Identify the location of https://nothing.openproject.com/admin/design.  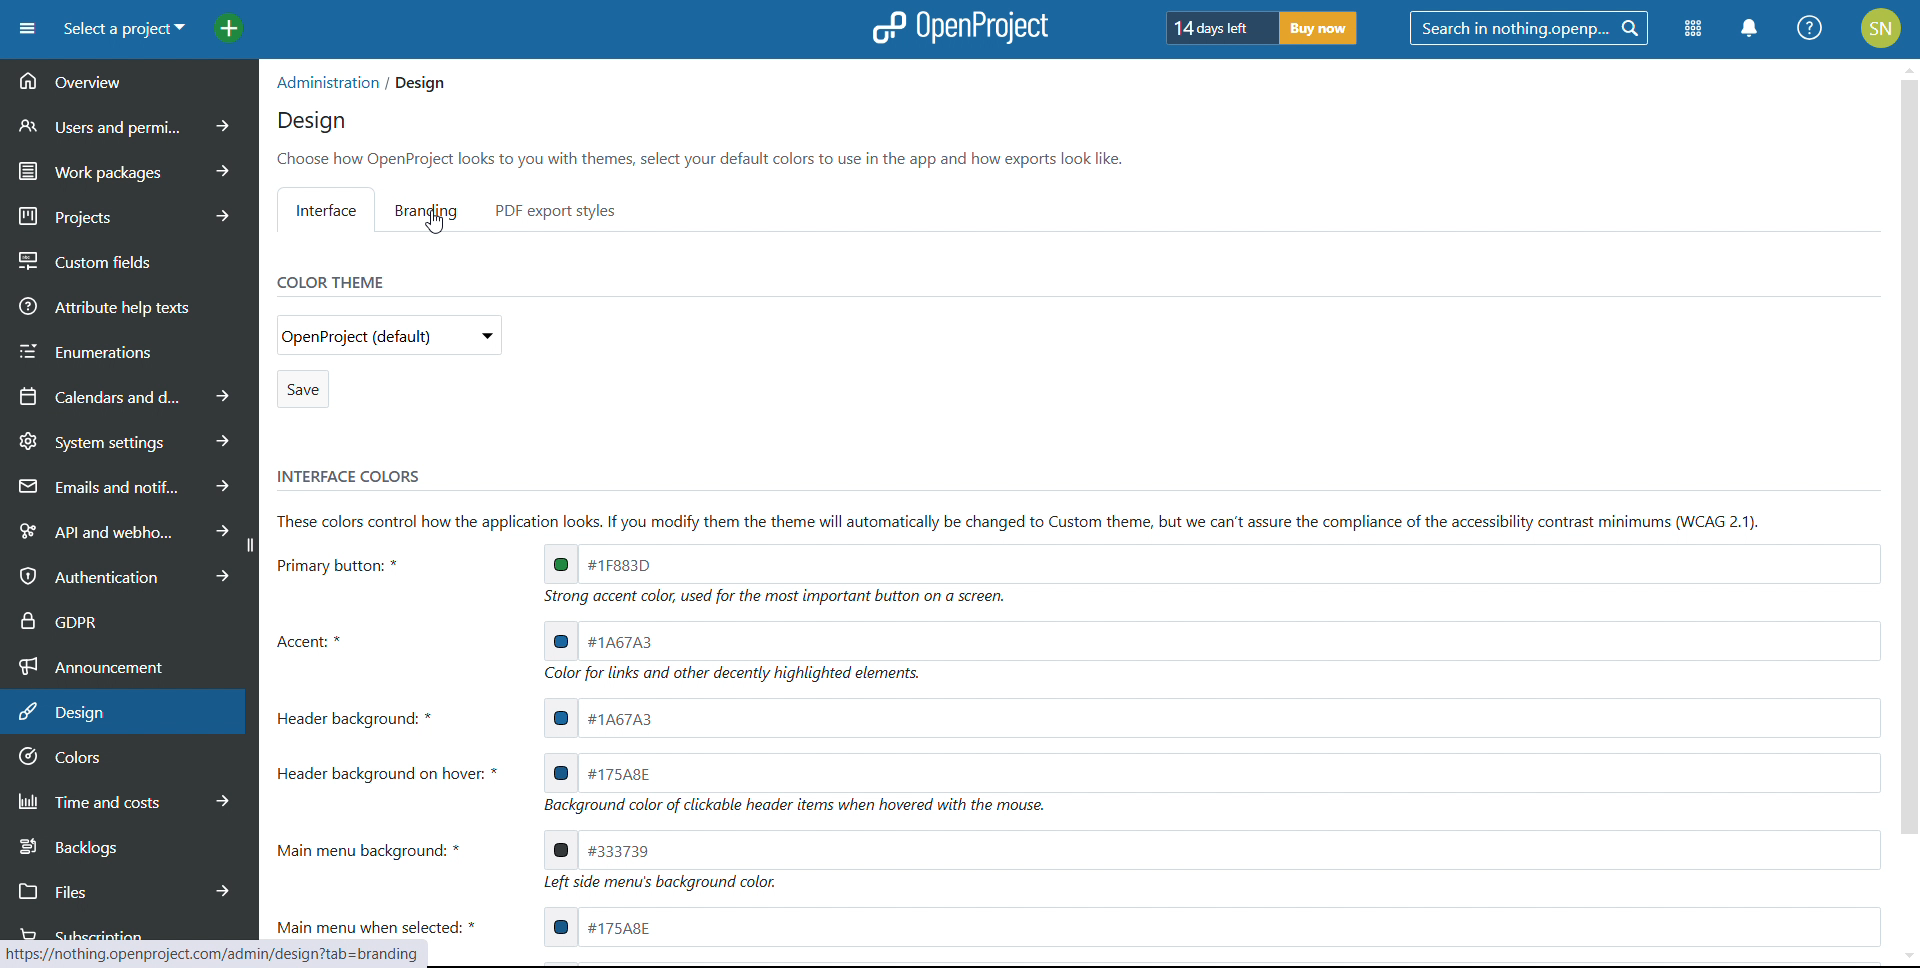
(166, 952).